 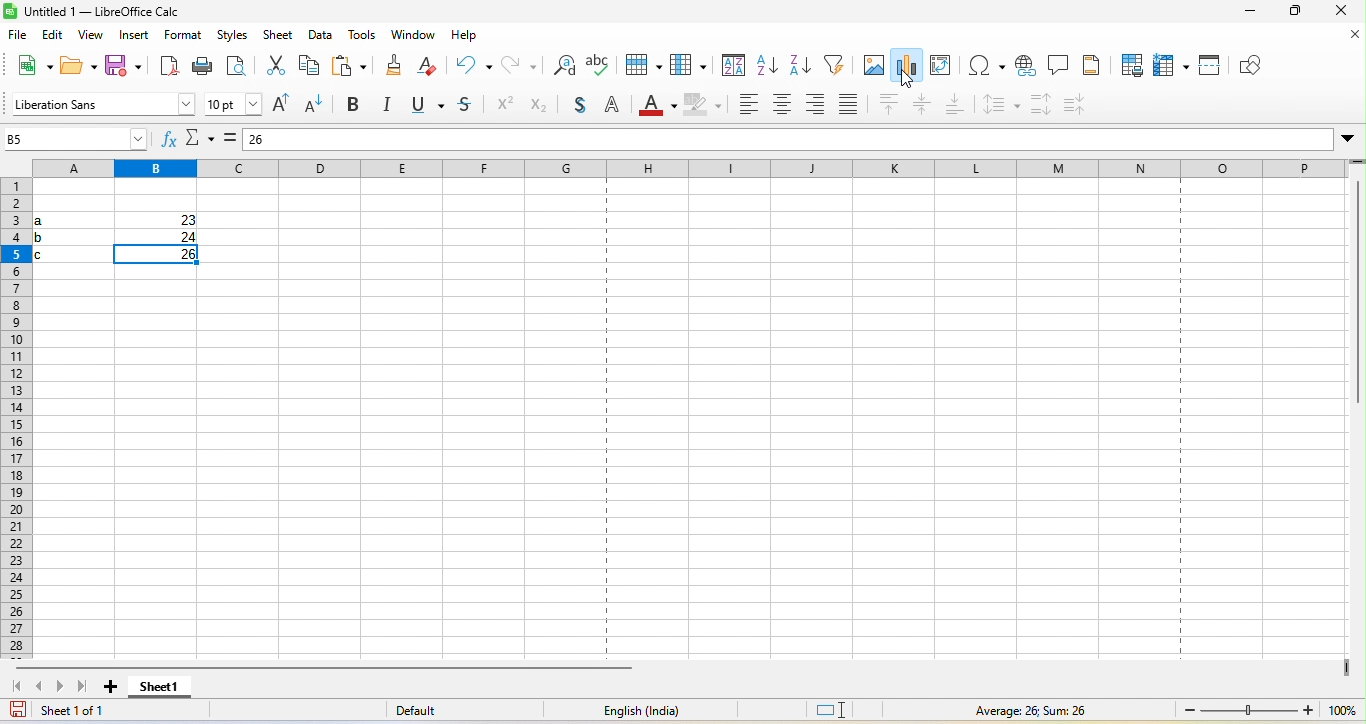 I want to click on default, so click(x=431, y=710).